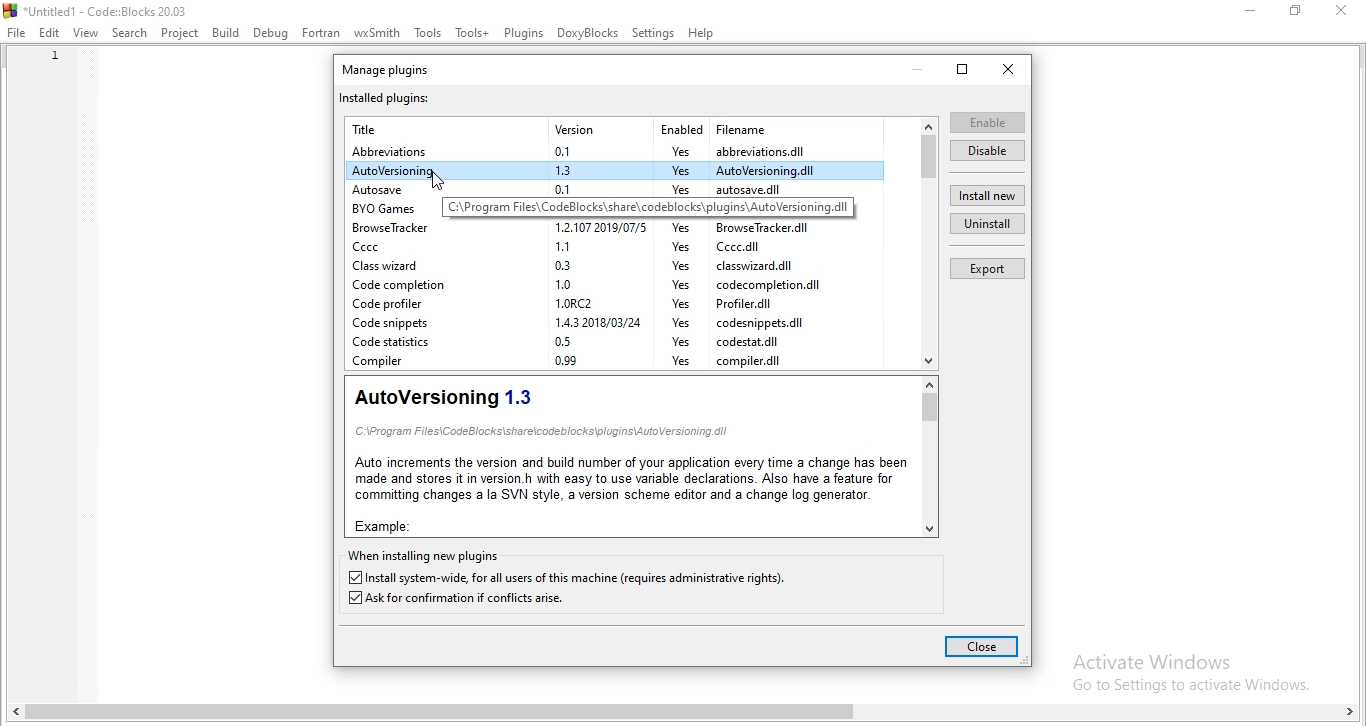 The width and height of the screenshot is (1366, 726). What do you see at coordinates (457, 600) in the screenshot?
I see `ask for confirmation if conflicts arise` at bounding box center [457, 600].